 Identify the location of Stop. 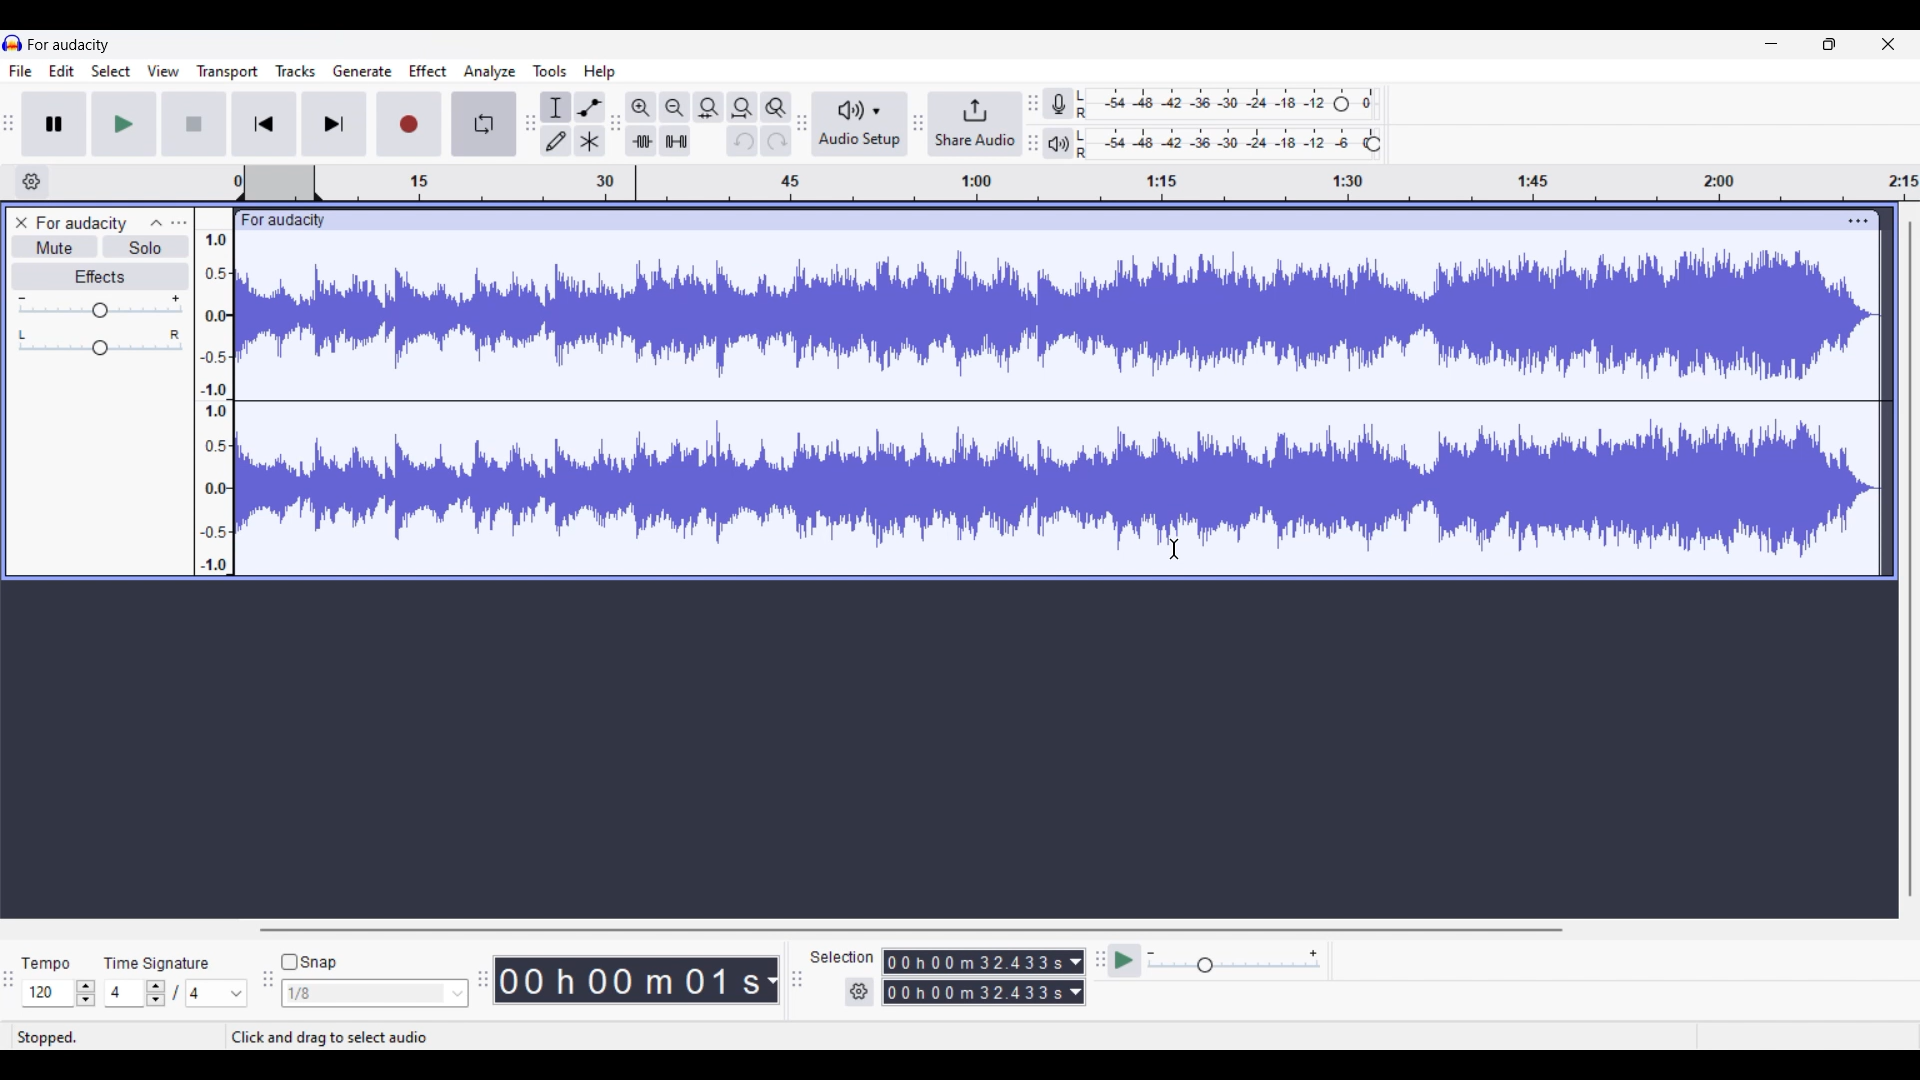
(195, 124).